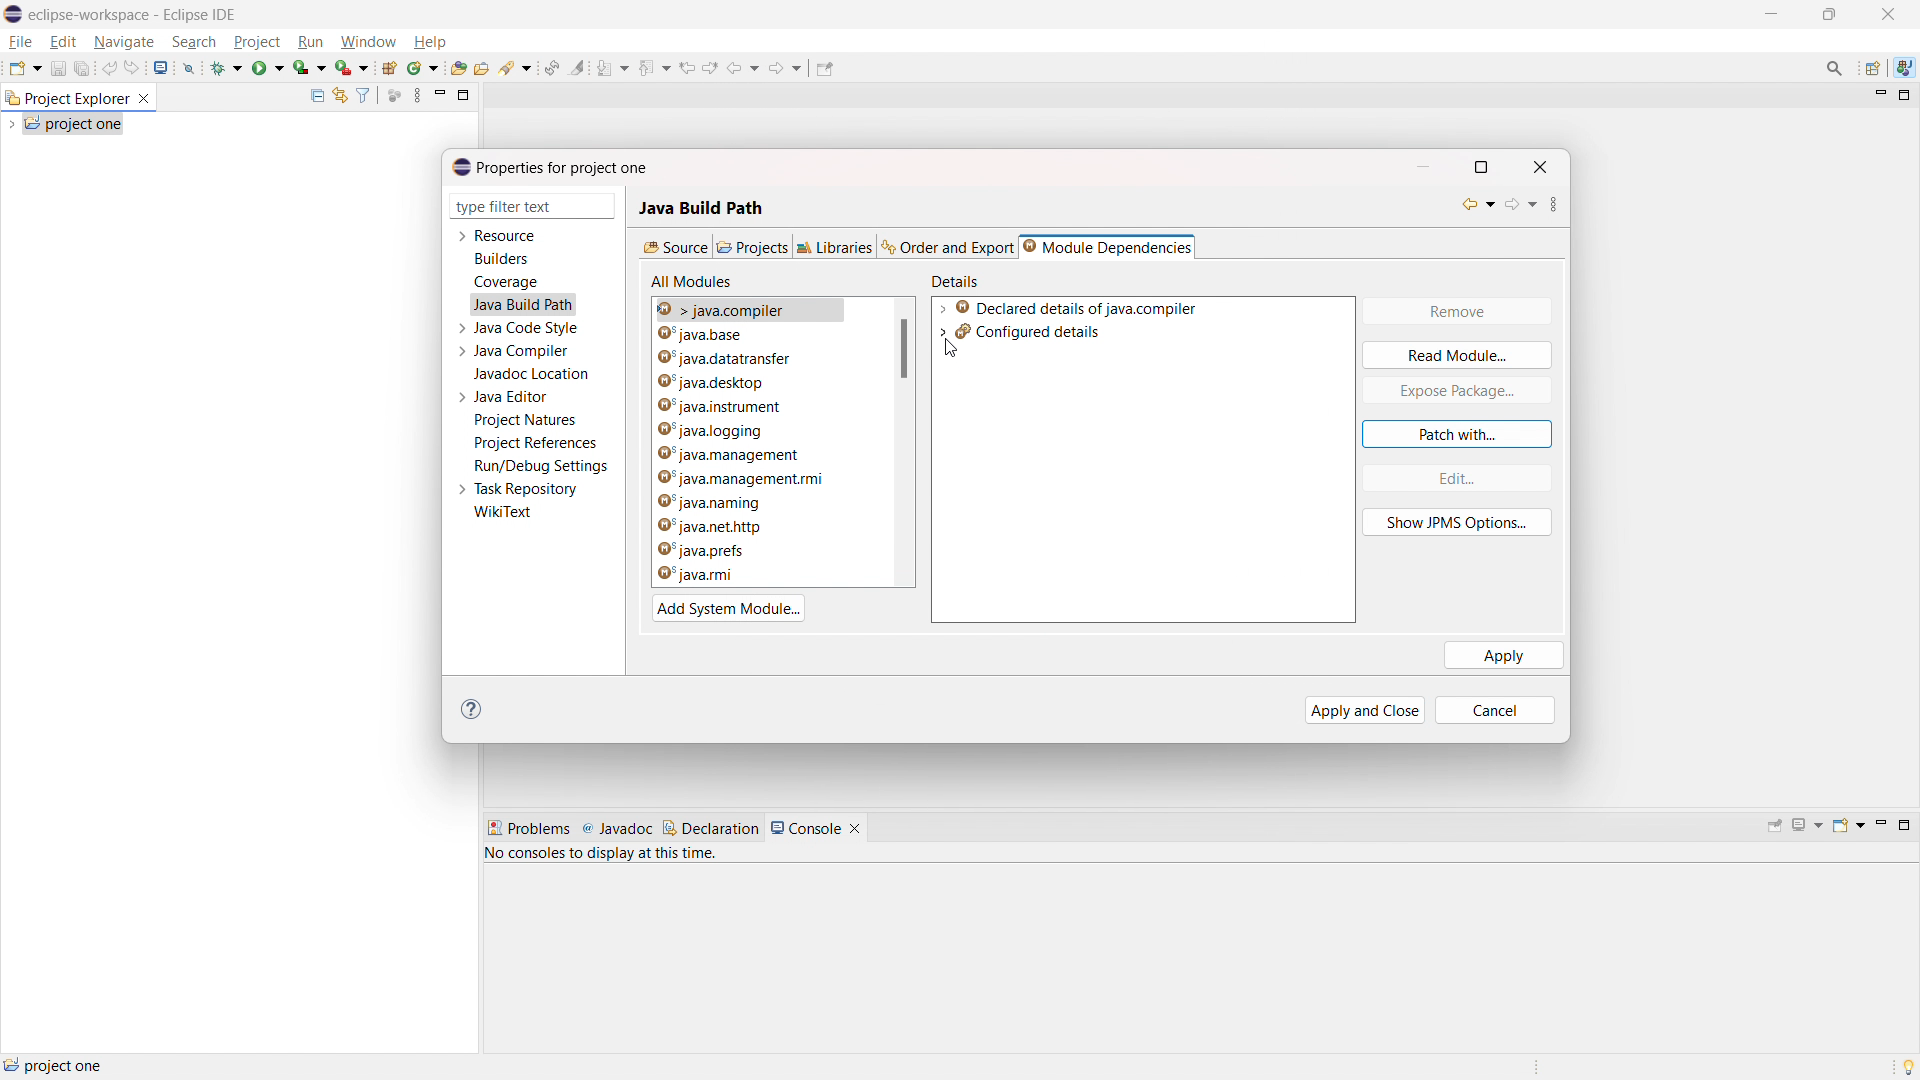  I want to click on java.datatransfer, so click(762, 359).